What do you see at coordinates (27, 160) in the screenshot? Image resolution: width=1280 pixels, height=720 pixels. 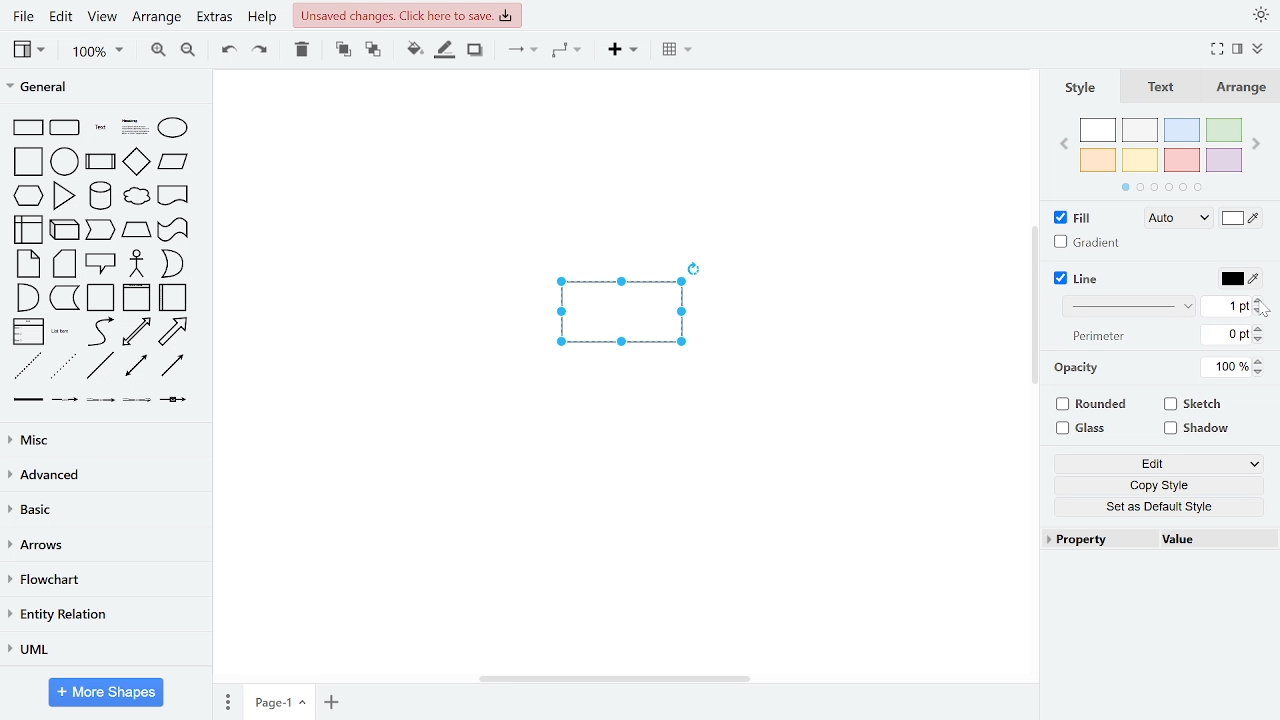 I see `general shapes` at bounding box center [27, 160].